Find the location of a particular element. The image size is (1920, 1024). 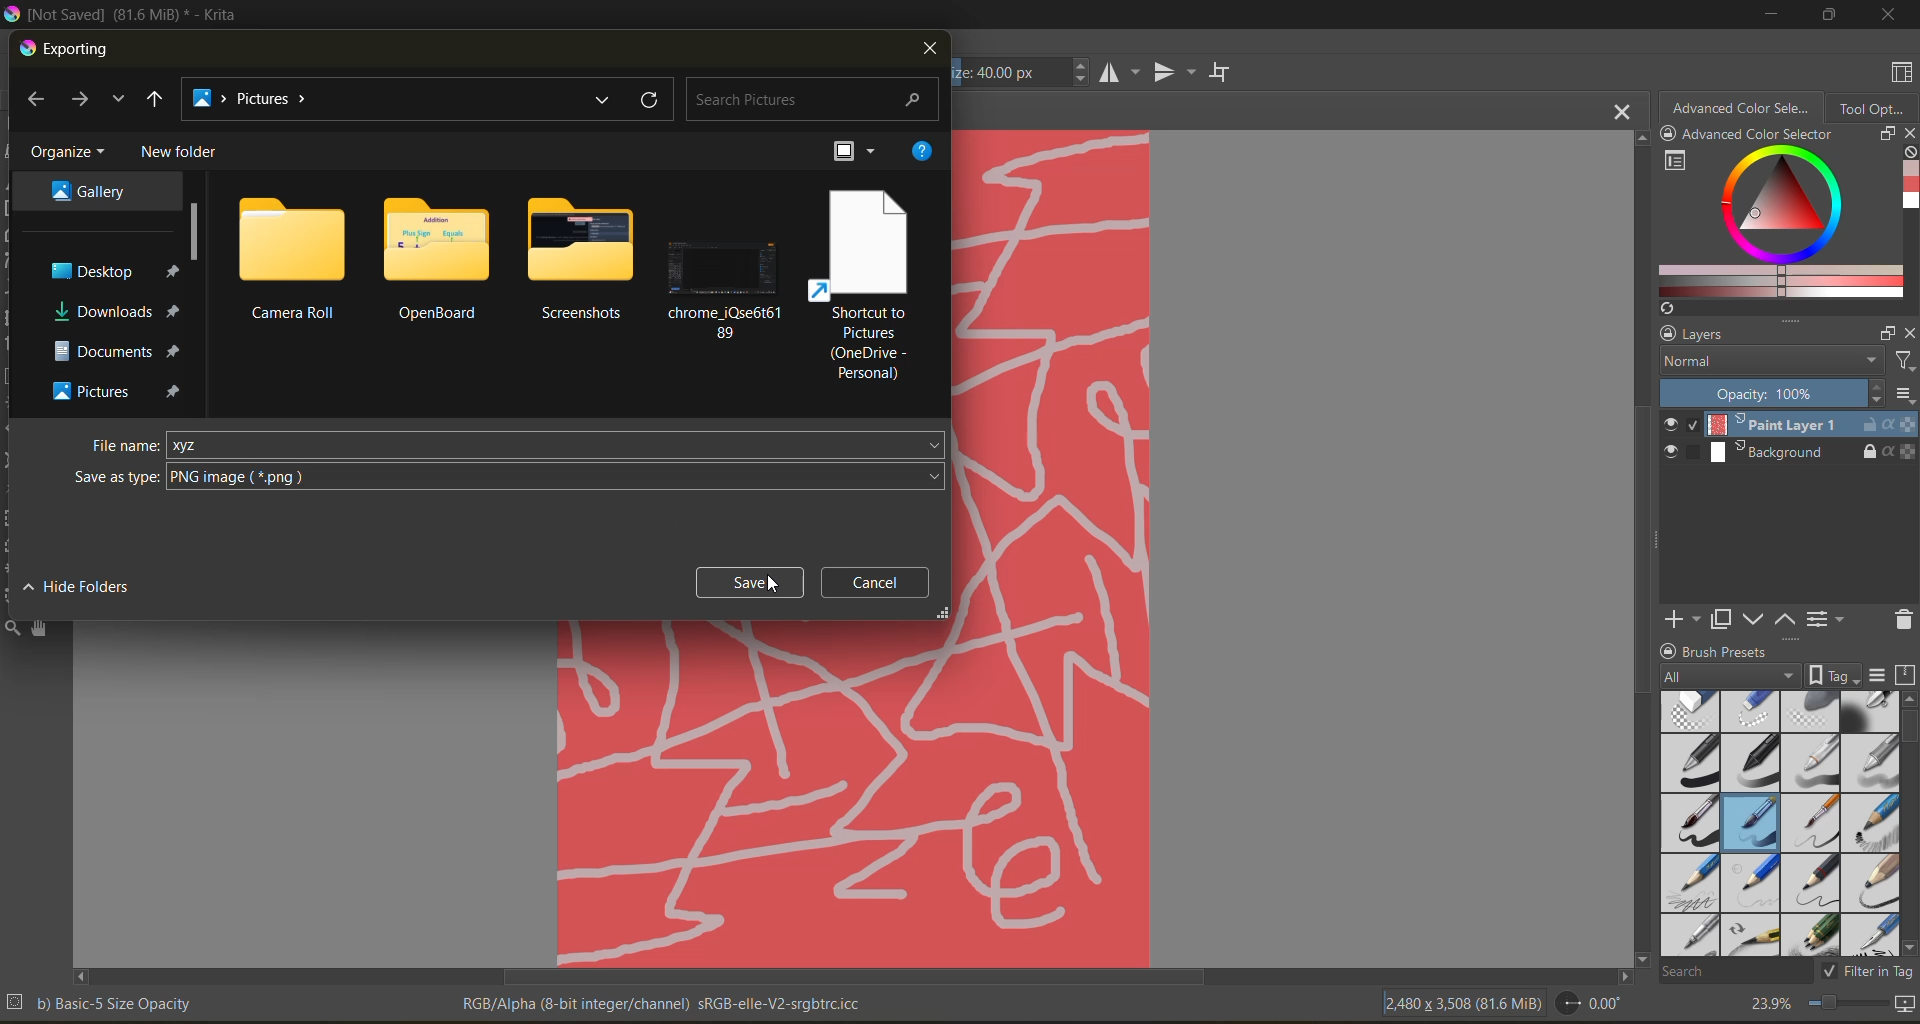

recent locations is located at coordinates (117, 99).